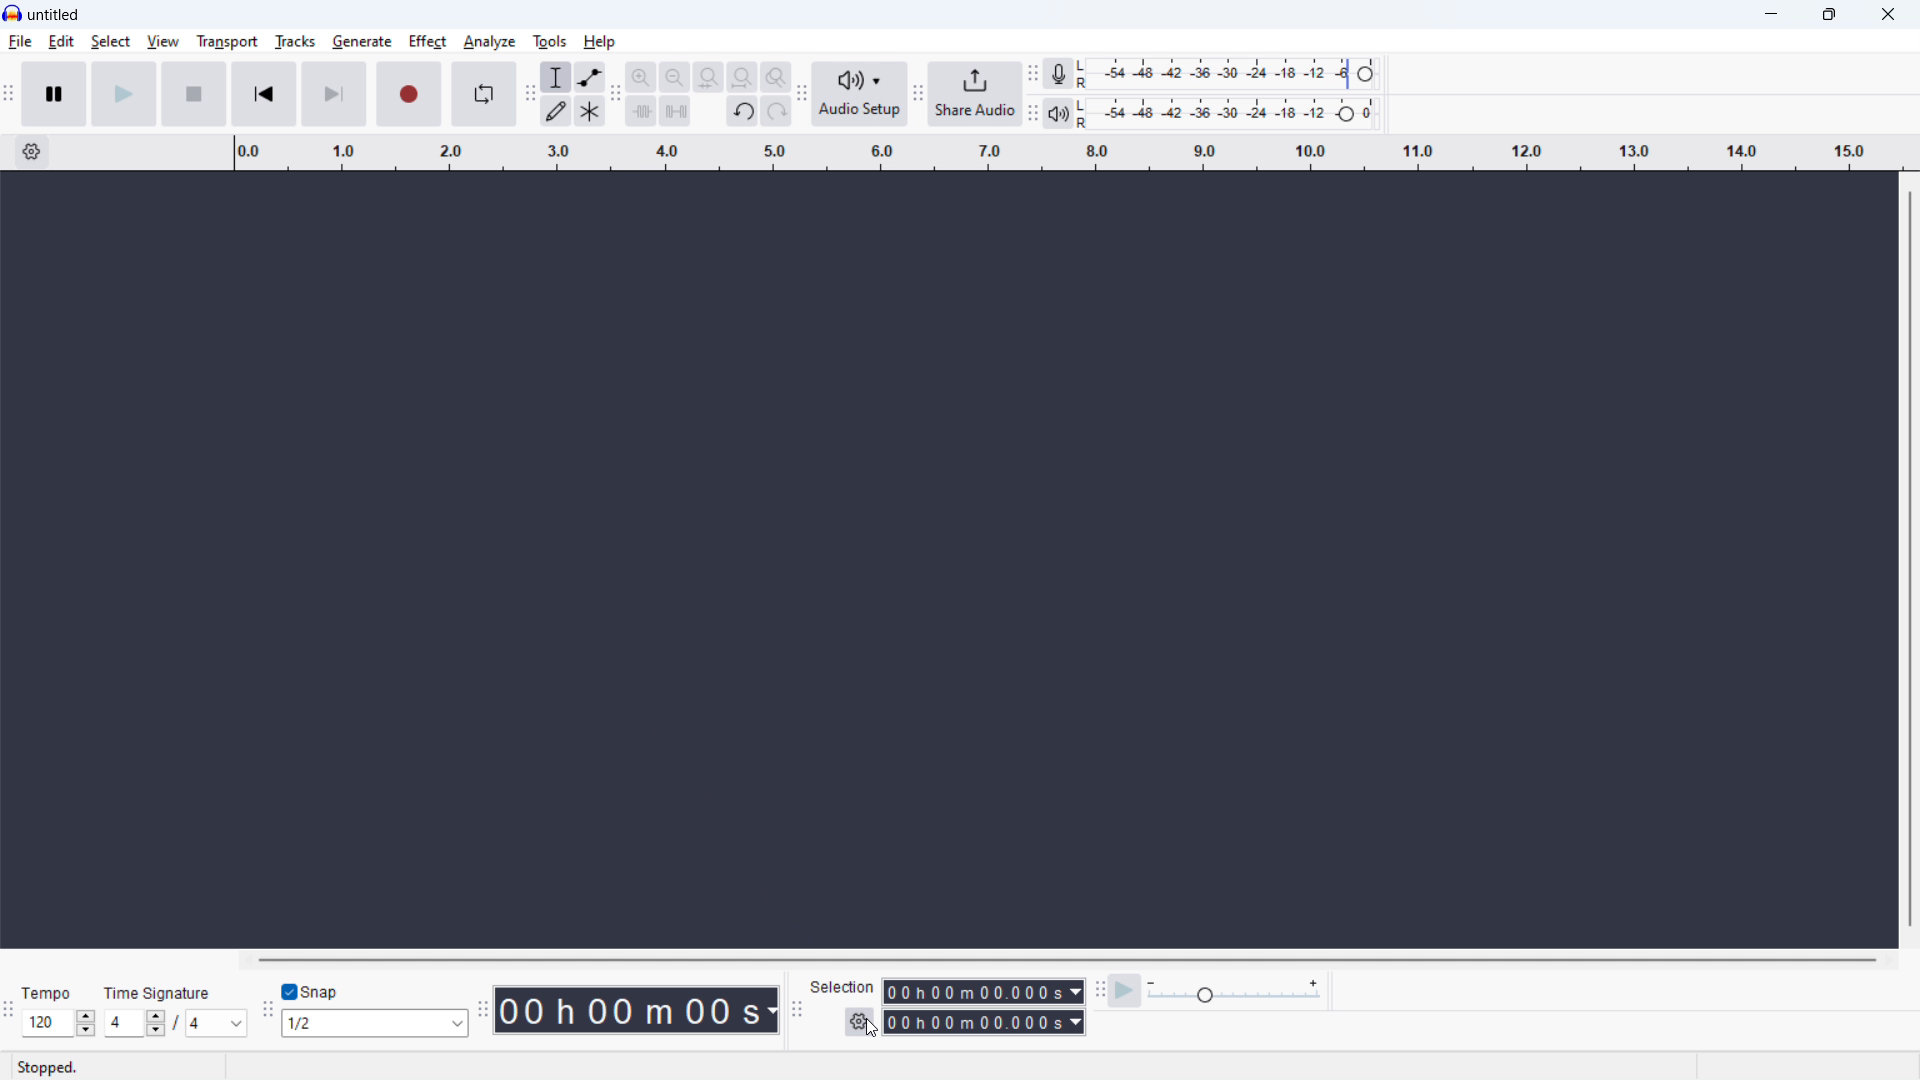 This screenshot has width=1920, height=1080. Describe the element at coordinates (742, 112) in the screenshot. I see `undo` at that location.